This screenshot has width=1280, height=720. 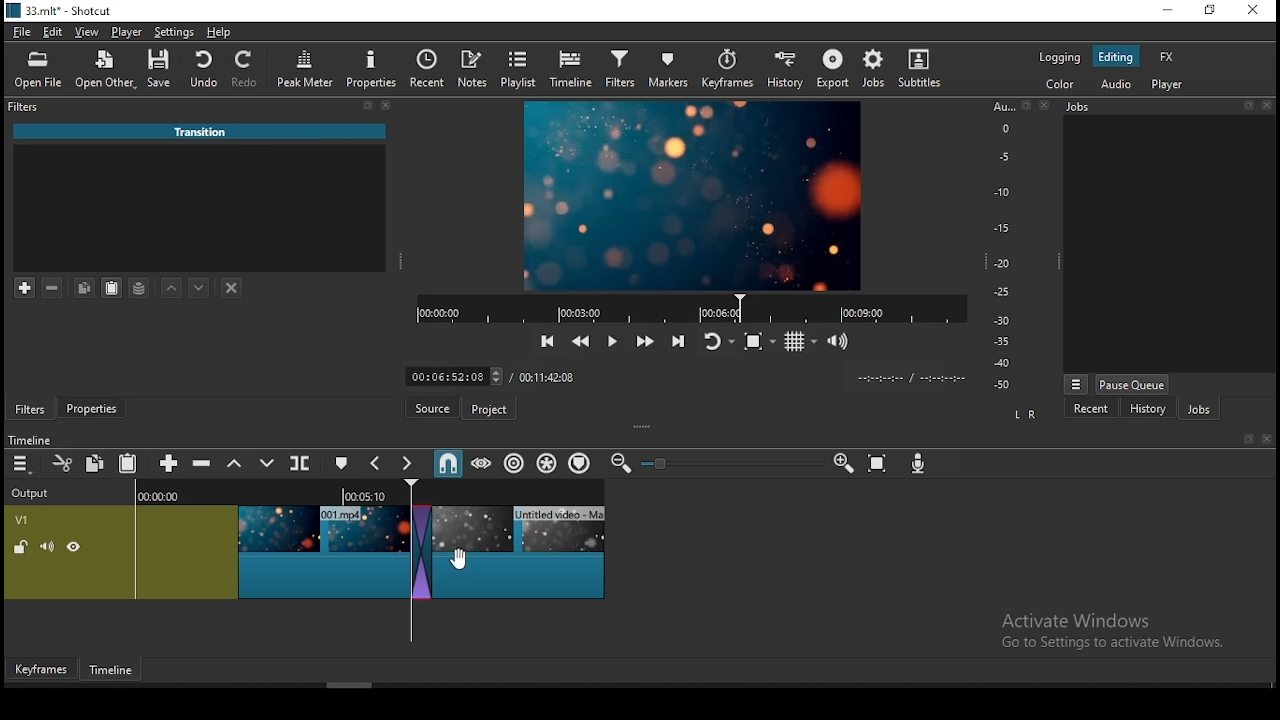 I want to click on remove selected filters, so click(x=58, y=288).